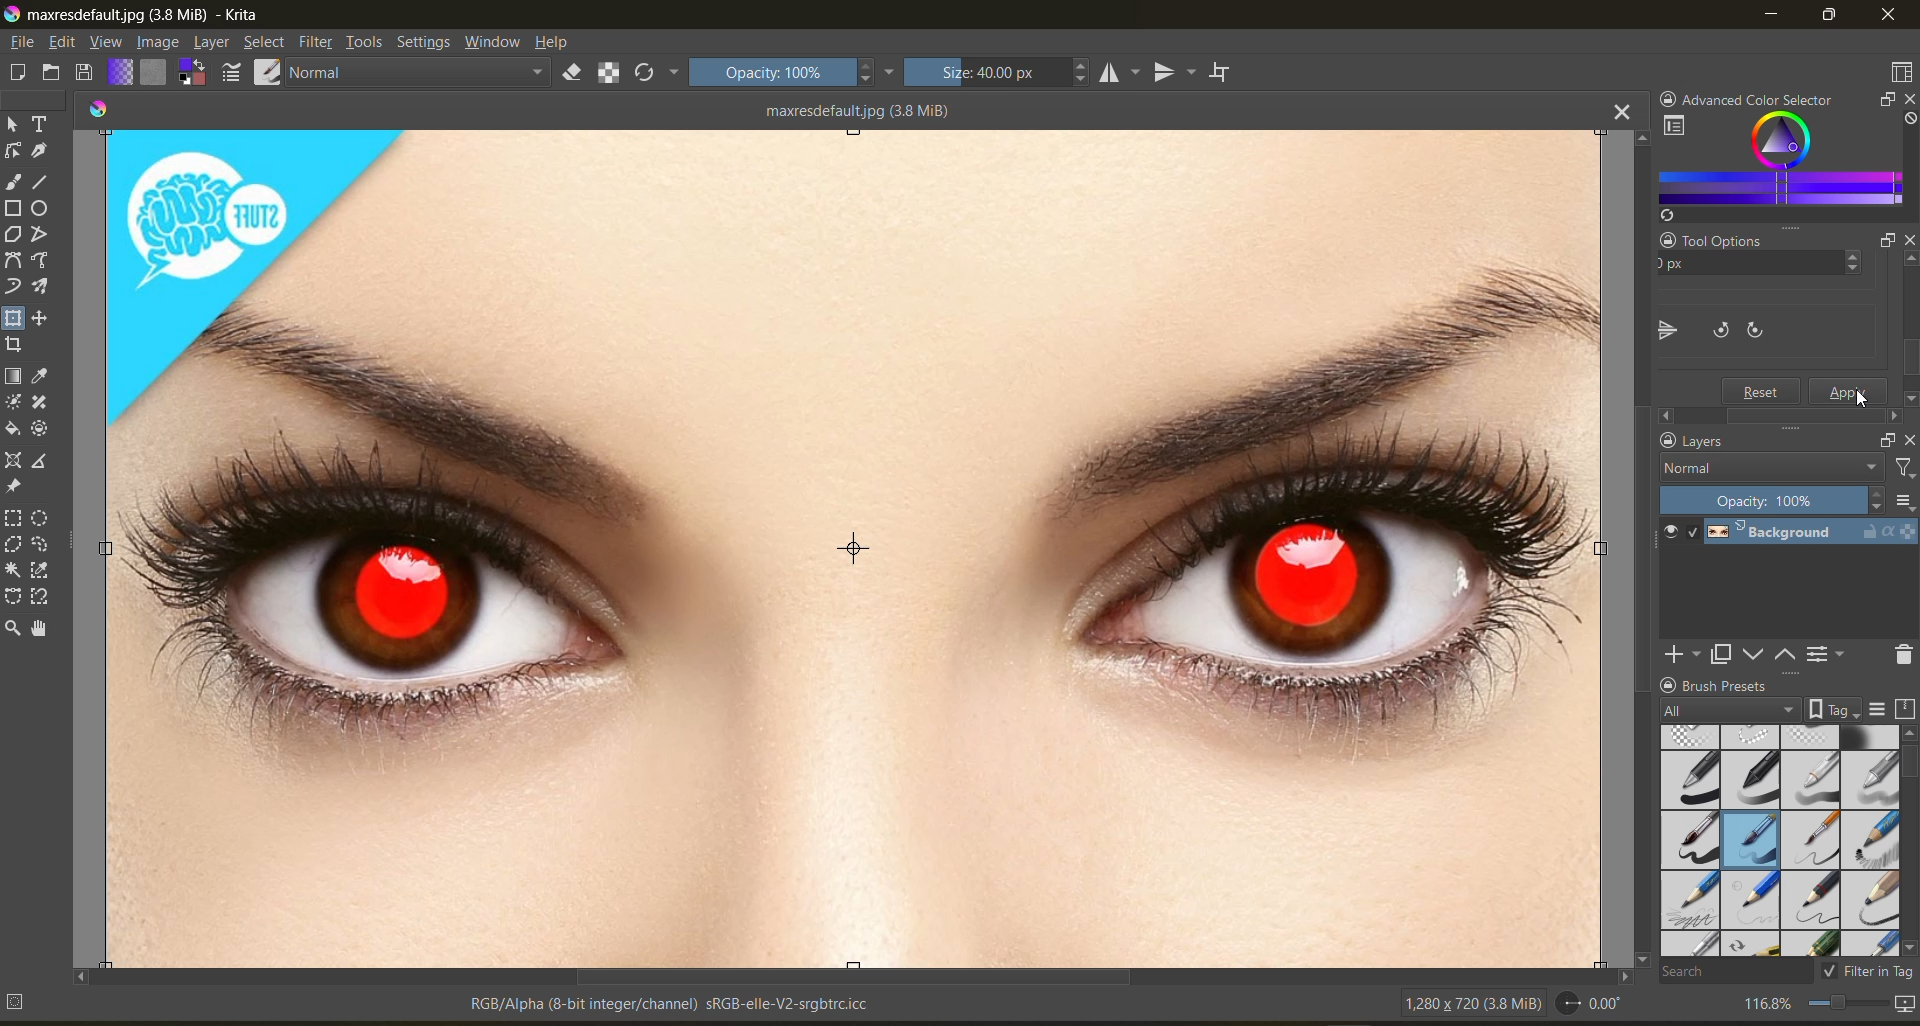  What do you see at coordinates (427, 45) in the screenshot?
I see `settings` at bounding box center [427, 45].